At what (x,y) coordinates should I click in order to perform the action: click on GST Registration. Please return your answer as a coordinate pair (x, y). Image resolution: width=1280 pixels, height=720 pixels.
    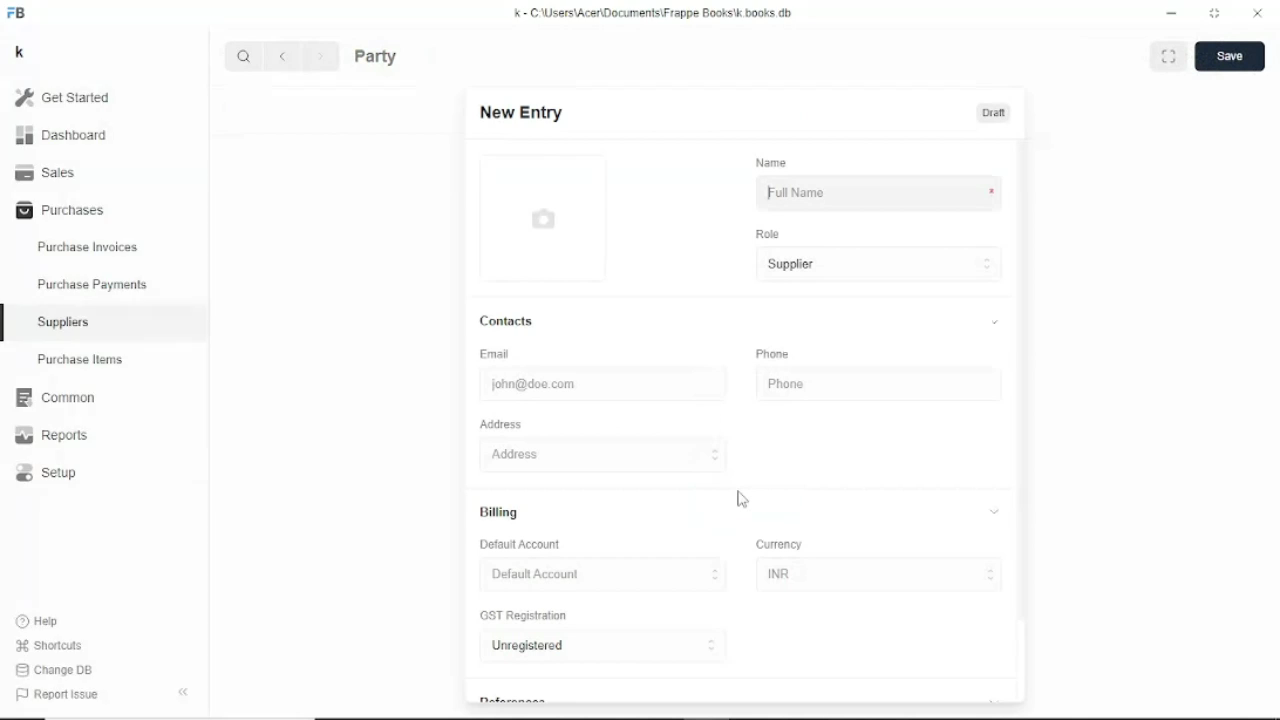
    Looking at the image, I should click on (526, 617).